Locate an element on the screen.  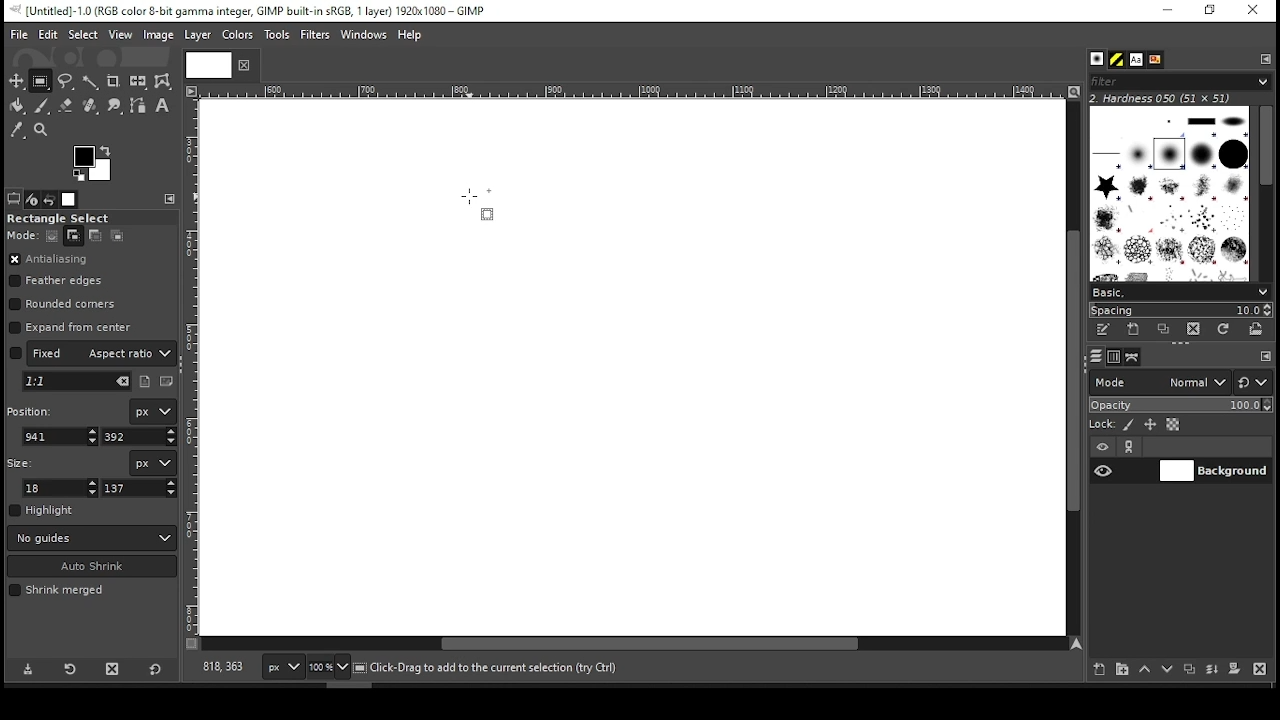
antialiasing is located at coordinates (49, 260).